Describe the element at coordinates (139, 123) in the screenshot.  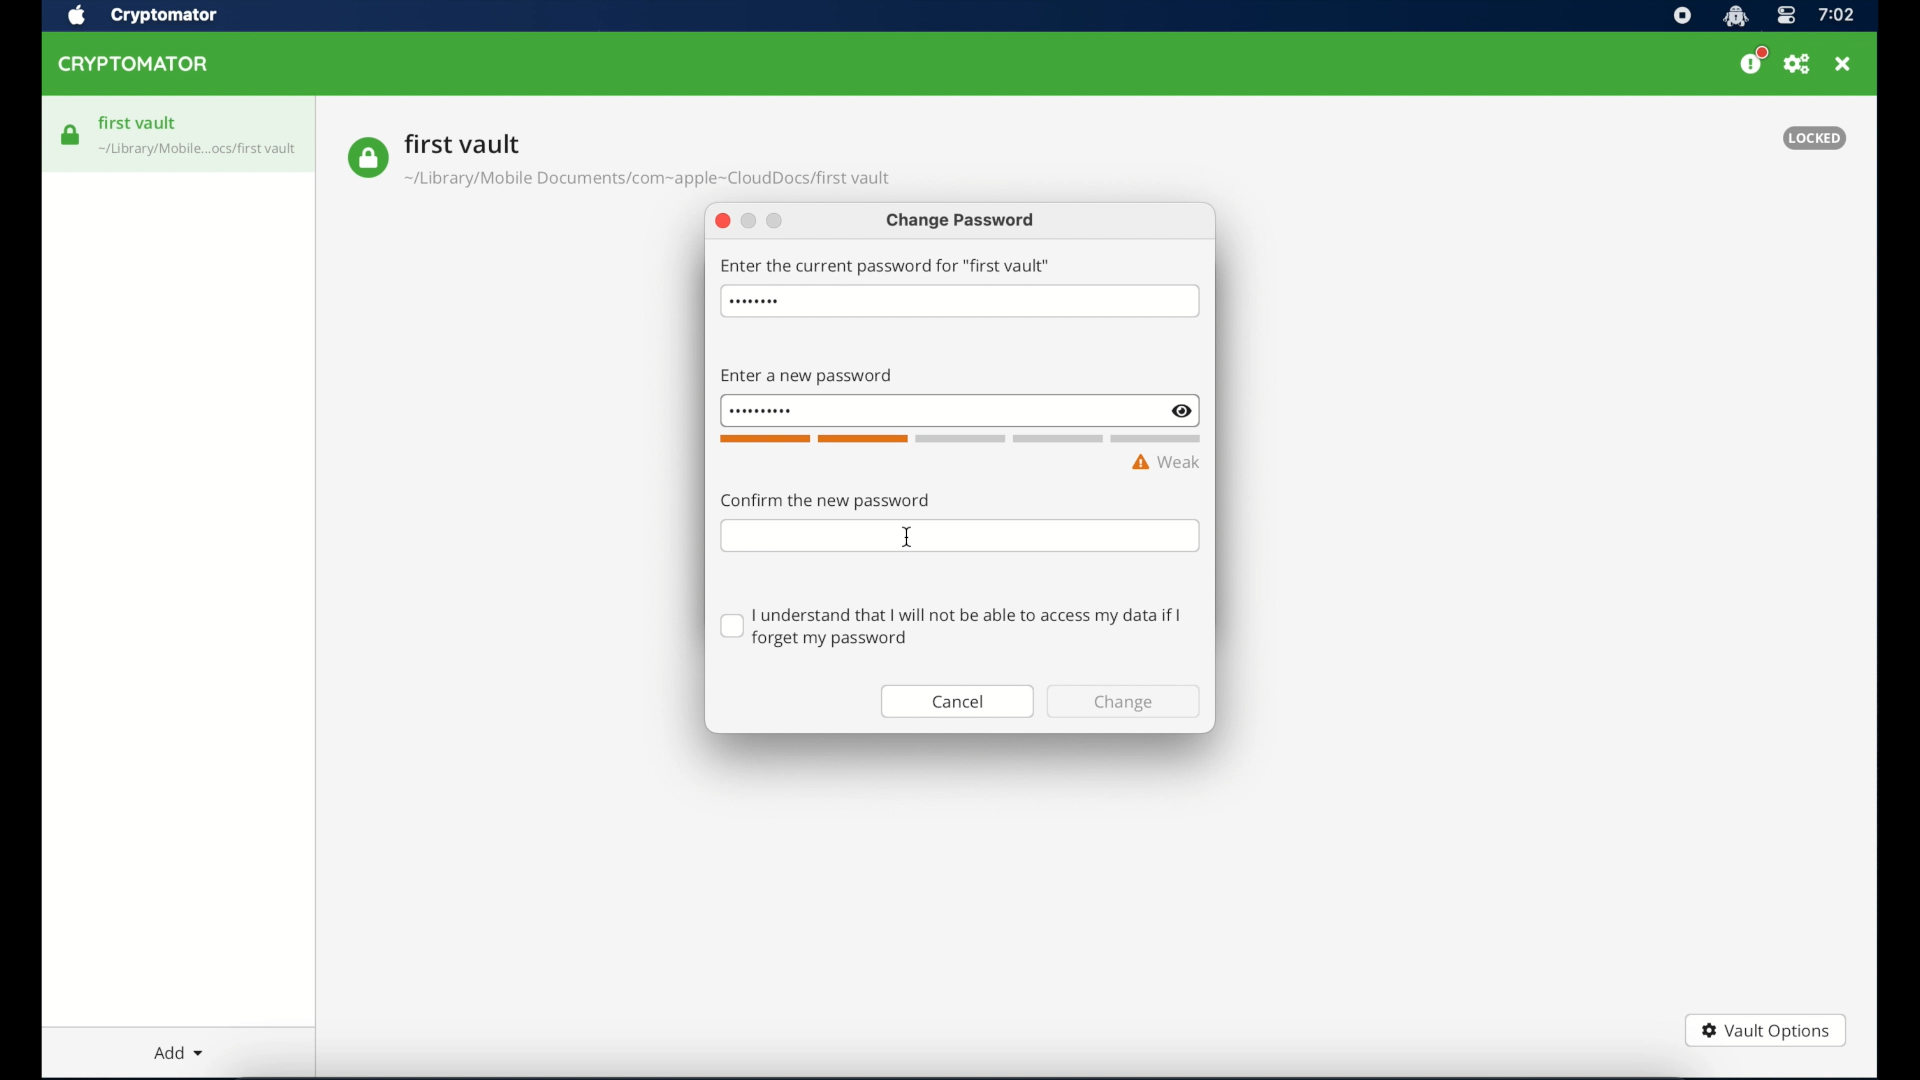
I see `first vault` at that location.